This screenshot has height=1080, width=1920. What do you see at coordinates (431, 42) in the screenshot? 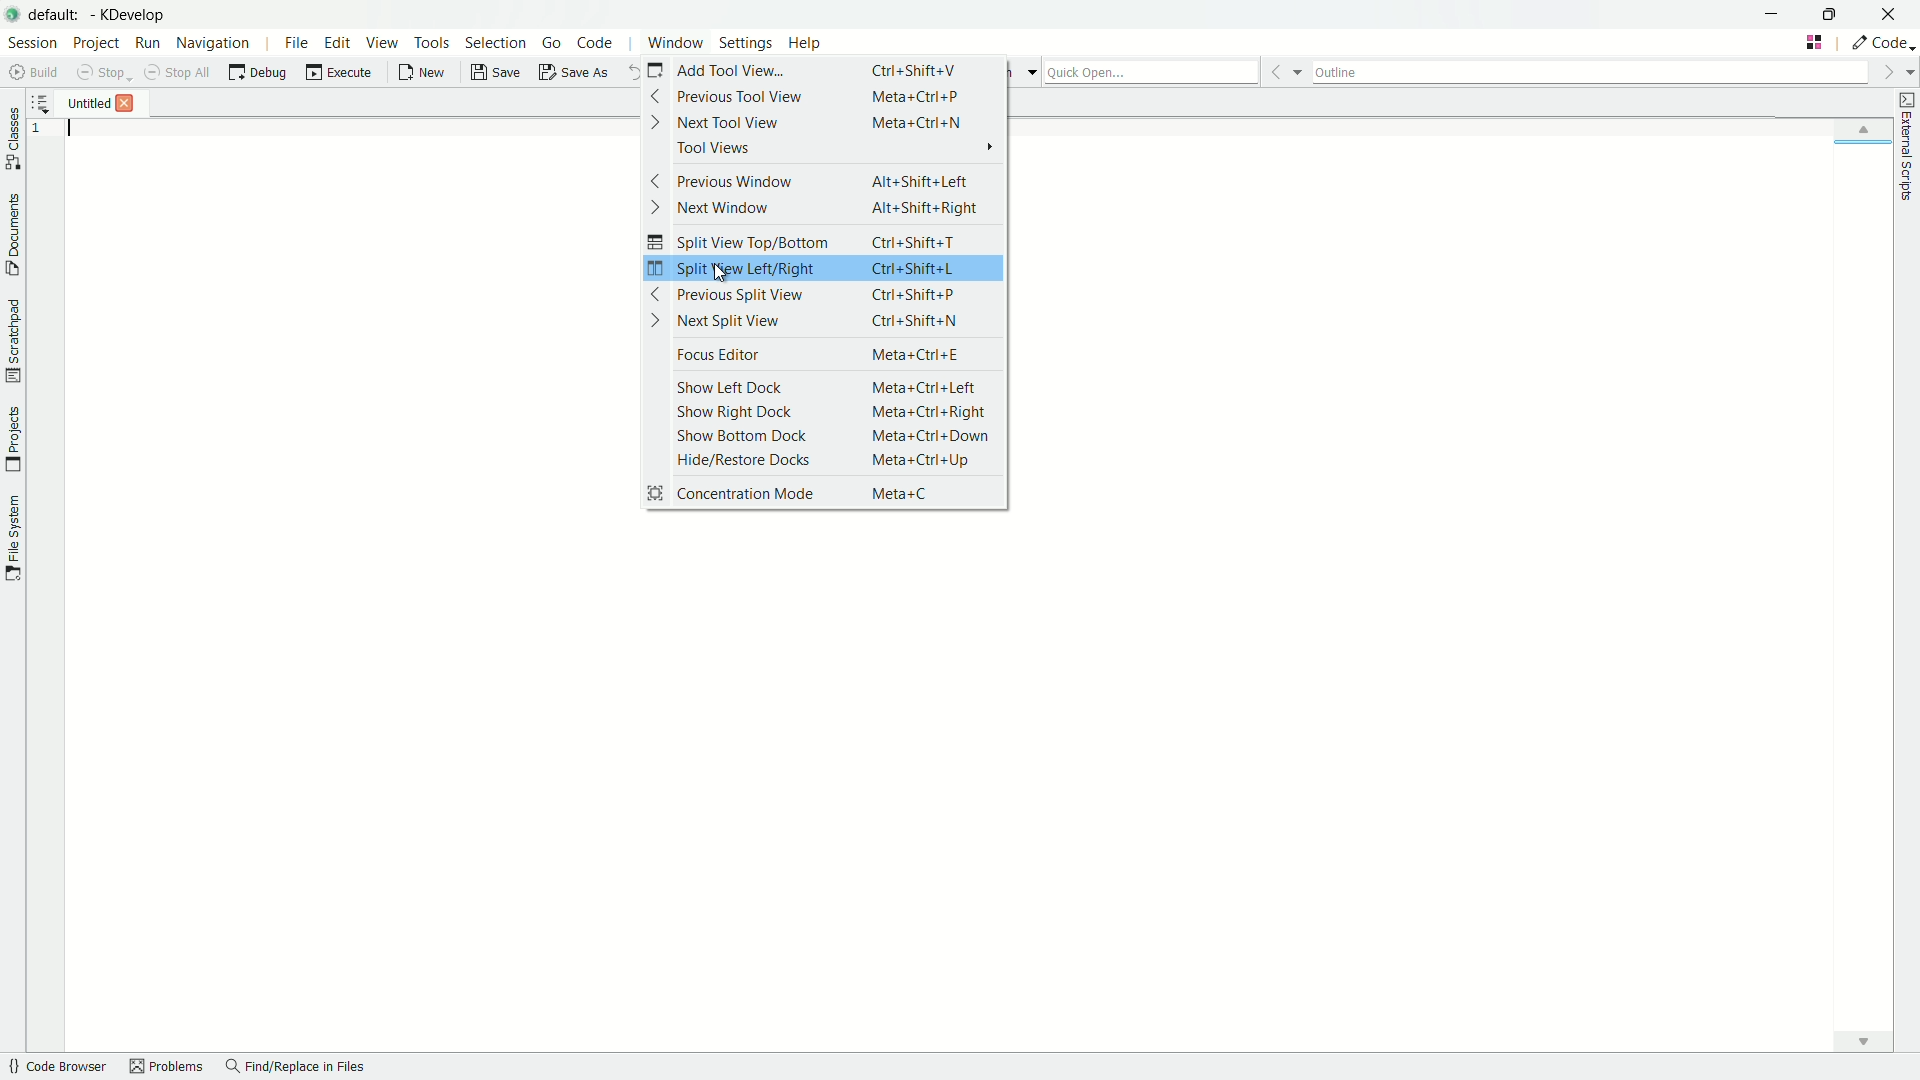
I see `tools menu` at bounding box center [431, 42].